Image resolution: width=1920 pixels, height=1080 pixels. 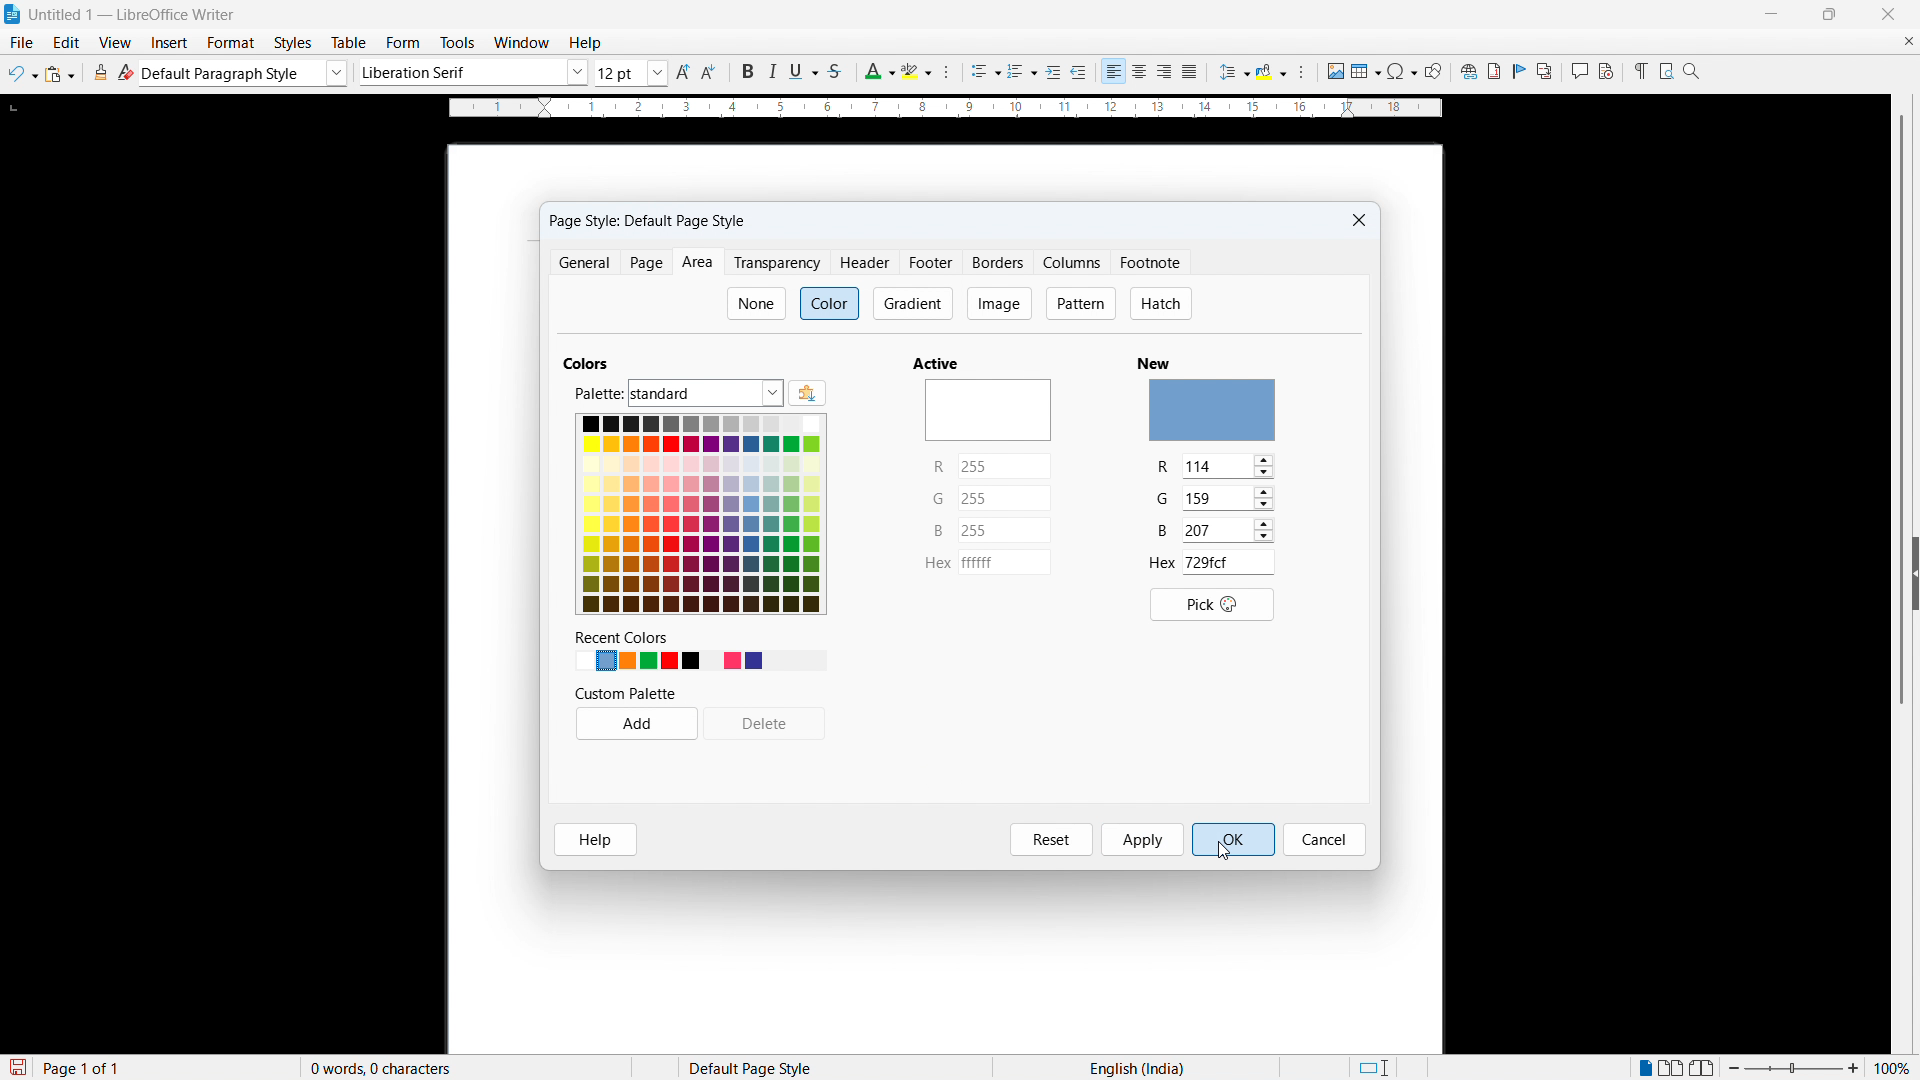 I want to click on Increase font size , so click(x=684, y=72).